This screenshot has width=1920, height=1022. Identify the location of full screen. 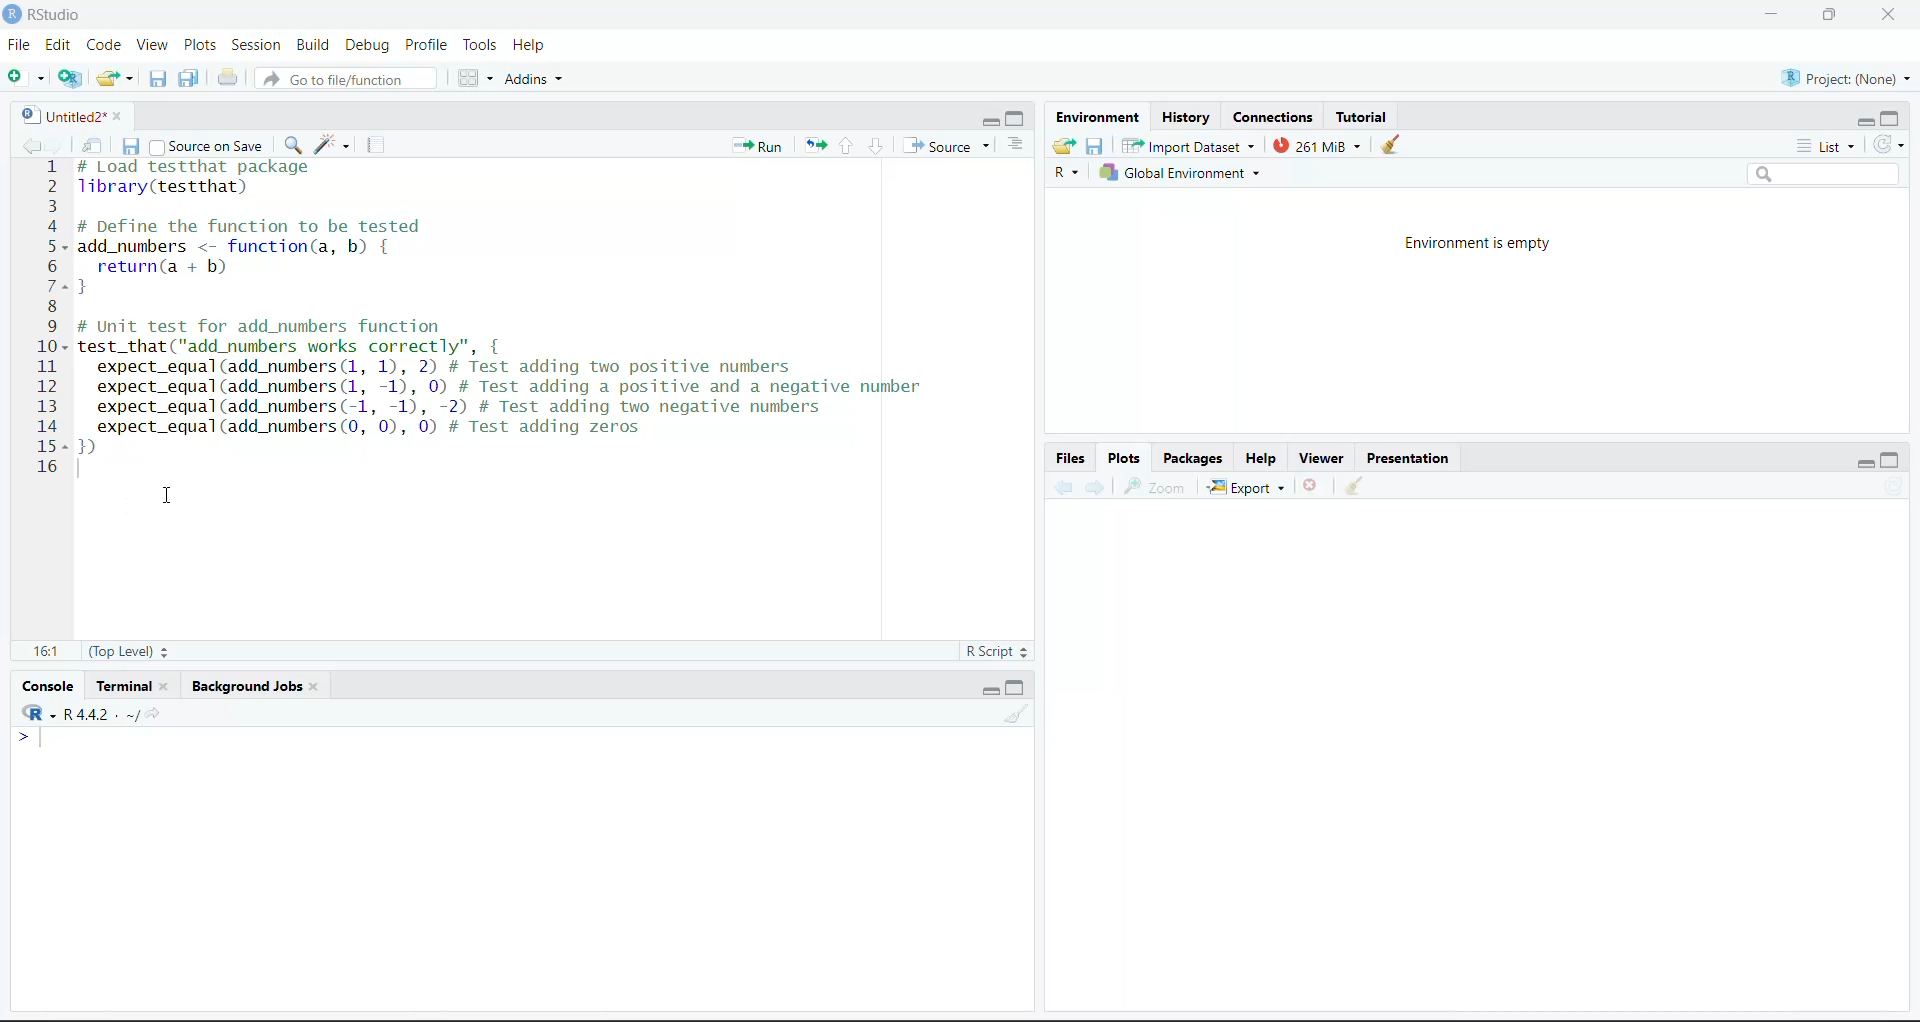
(1830, 16).